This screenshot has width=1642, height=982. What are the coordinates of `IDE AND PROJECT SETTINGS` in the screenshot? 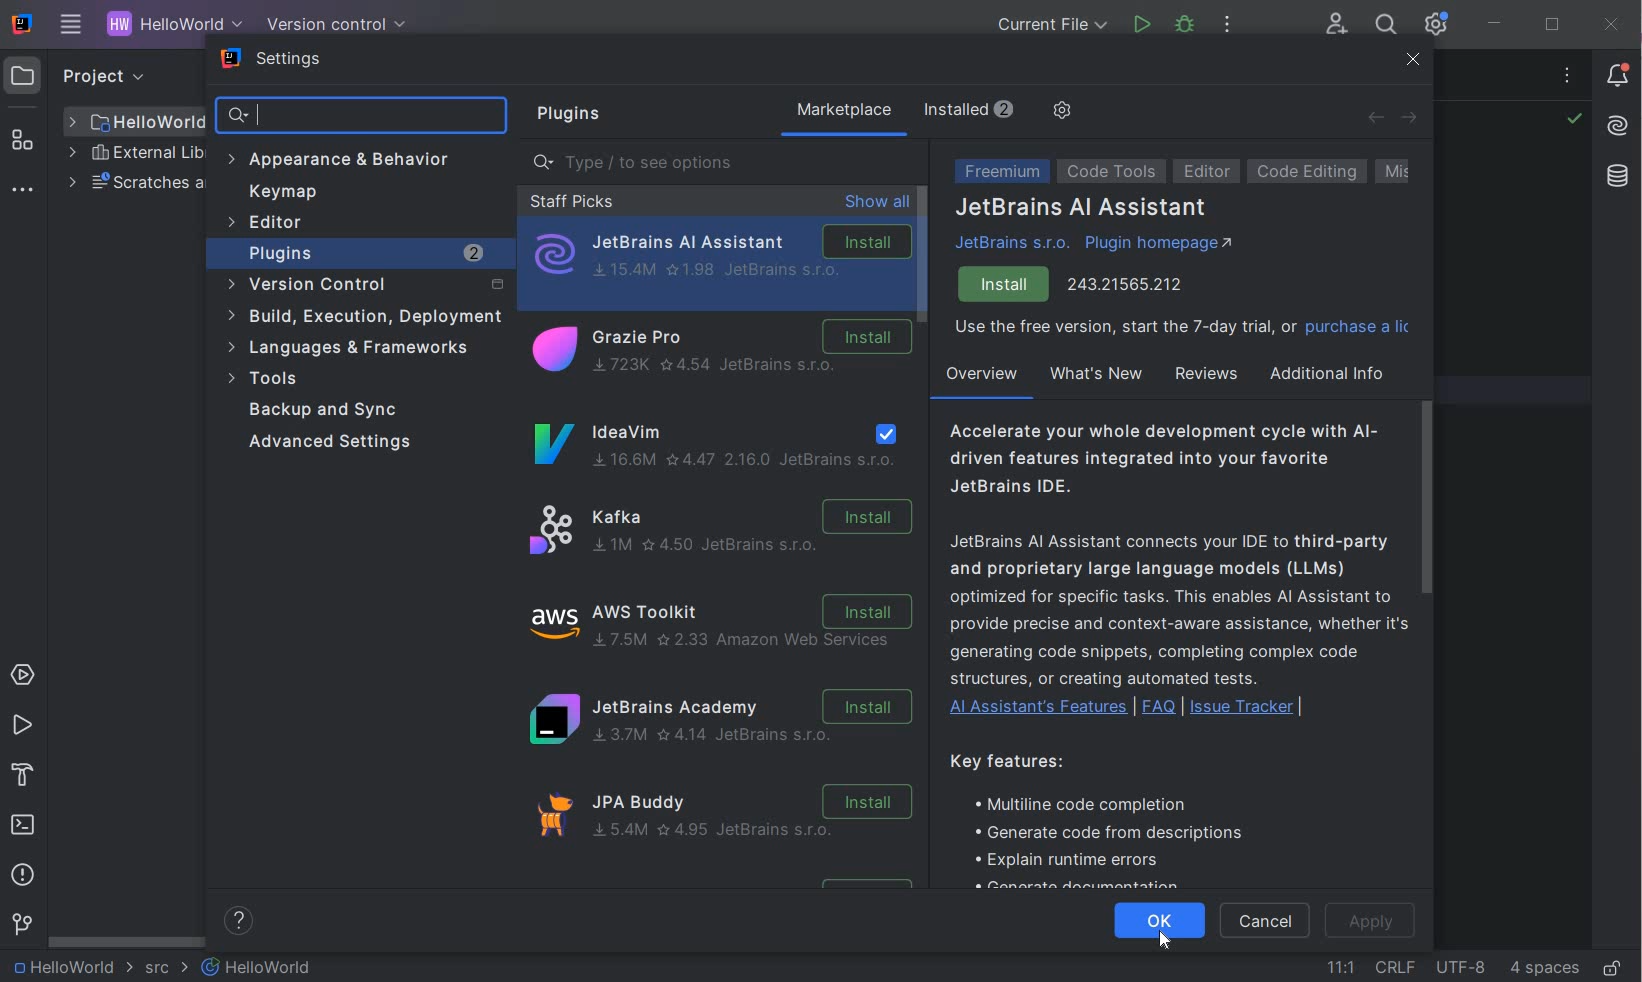 It's located at (1434, 25).